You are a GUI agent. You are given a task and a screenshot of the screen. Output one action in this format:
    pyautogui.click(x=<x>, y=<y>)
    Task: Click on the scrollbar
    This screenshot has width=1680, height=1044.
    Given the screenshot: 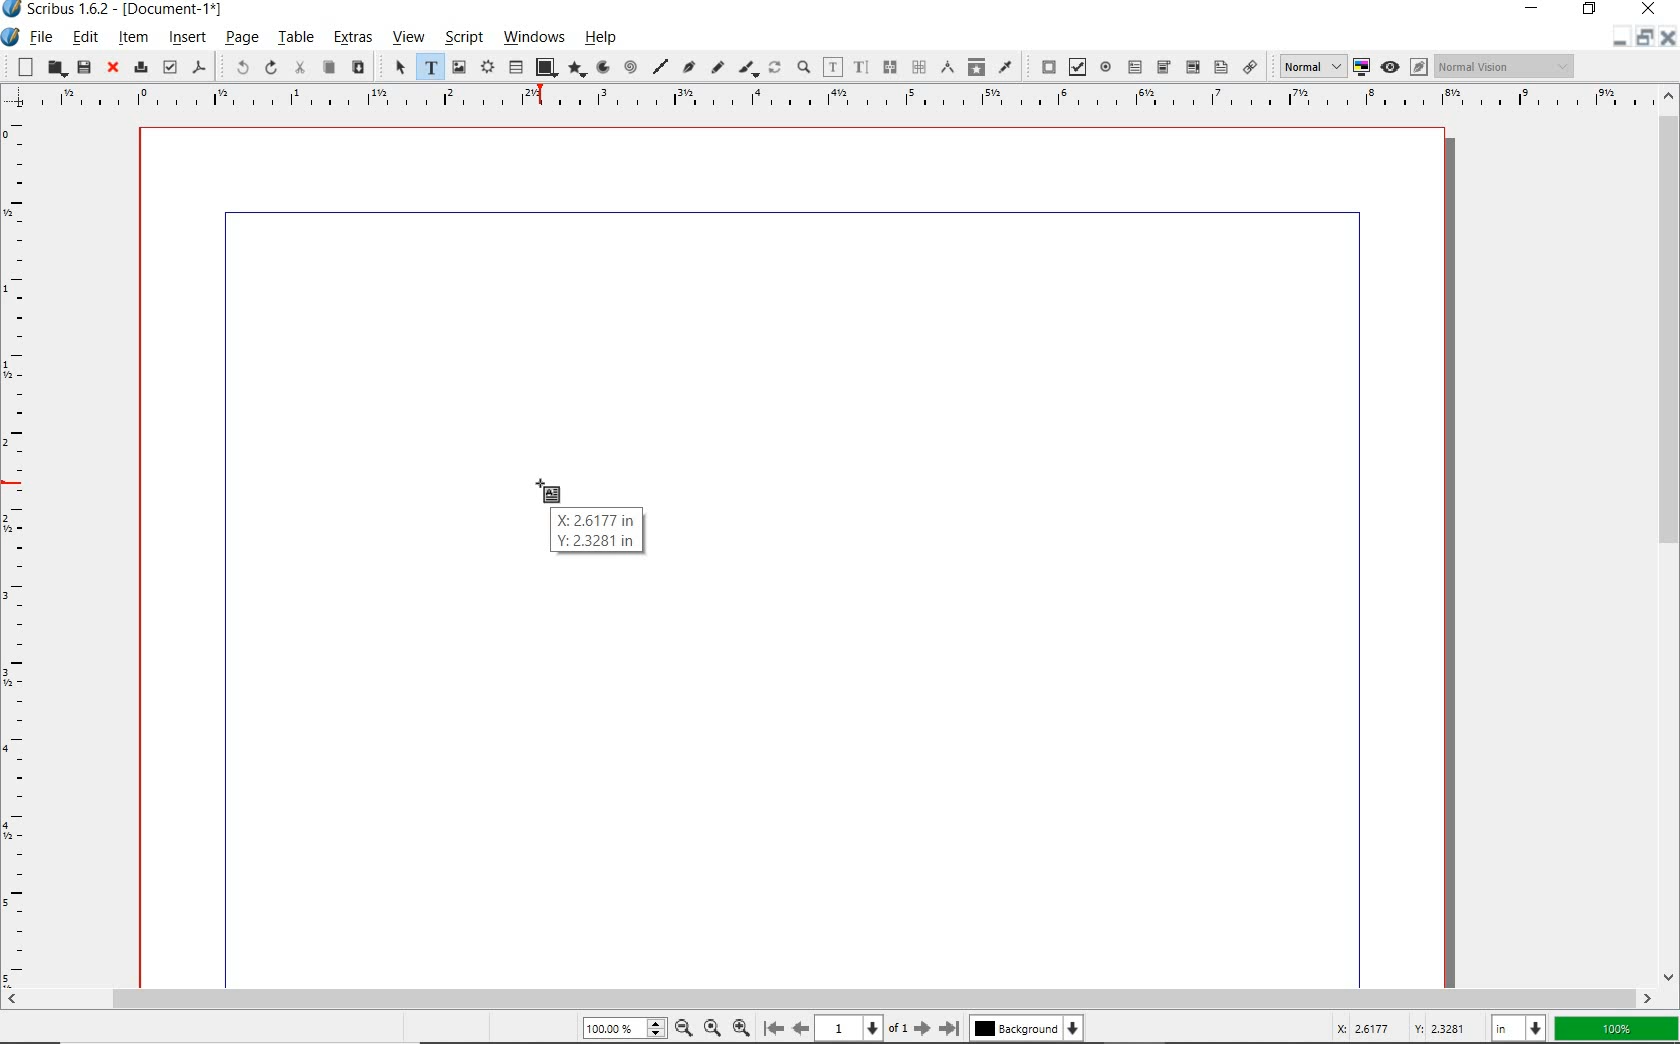 What is the action you would take?
    pyautogui.click(x=830, y=998)
    